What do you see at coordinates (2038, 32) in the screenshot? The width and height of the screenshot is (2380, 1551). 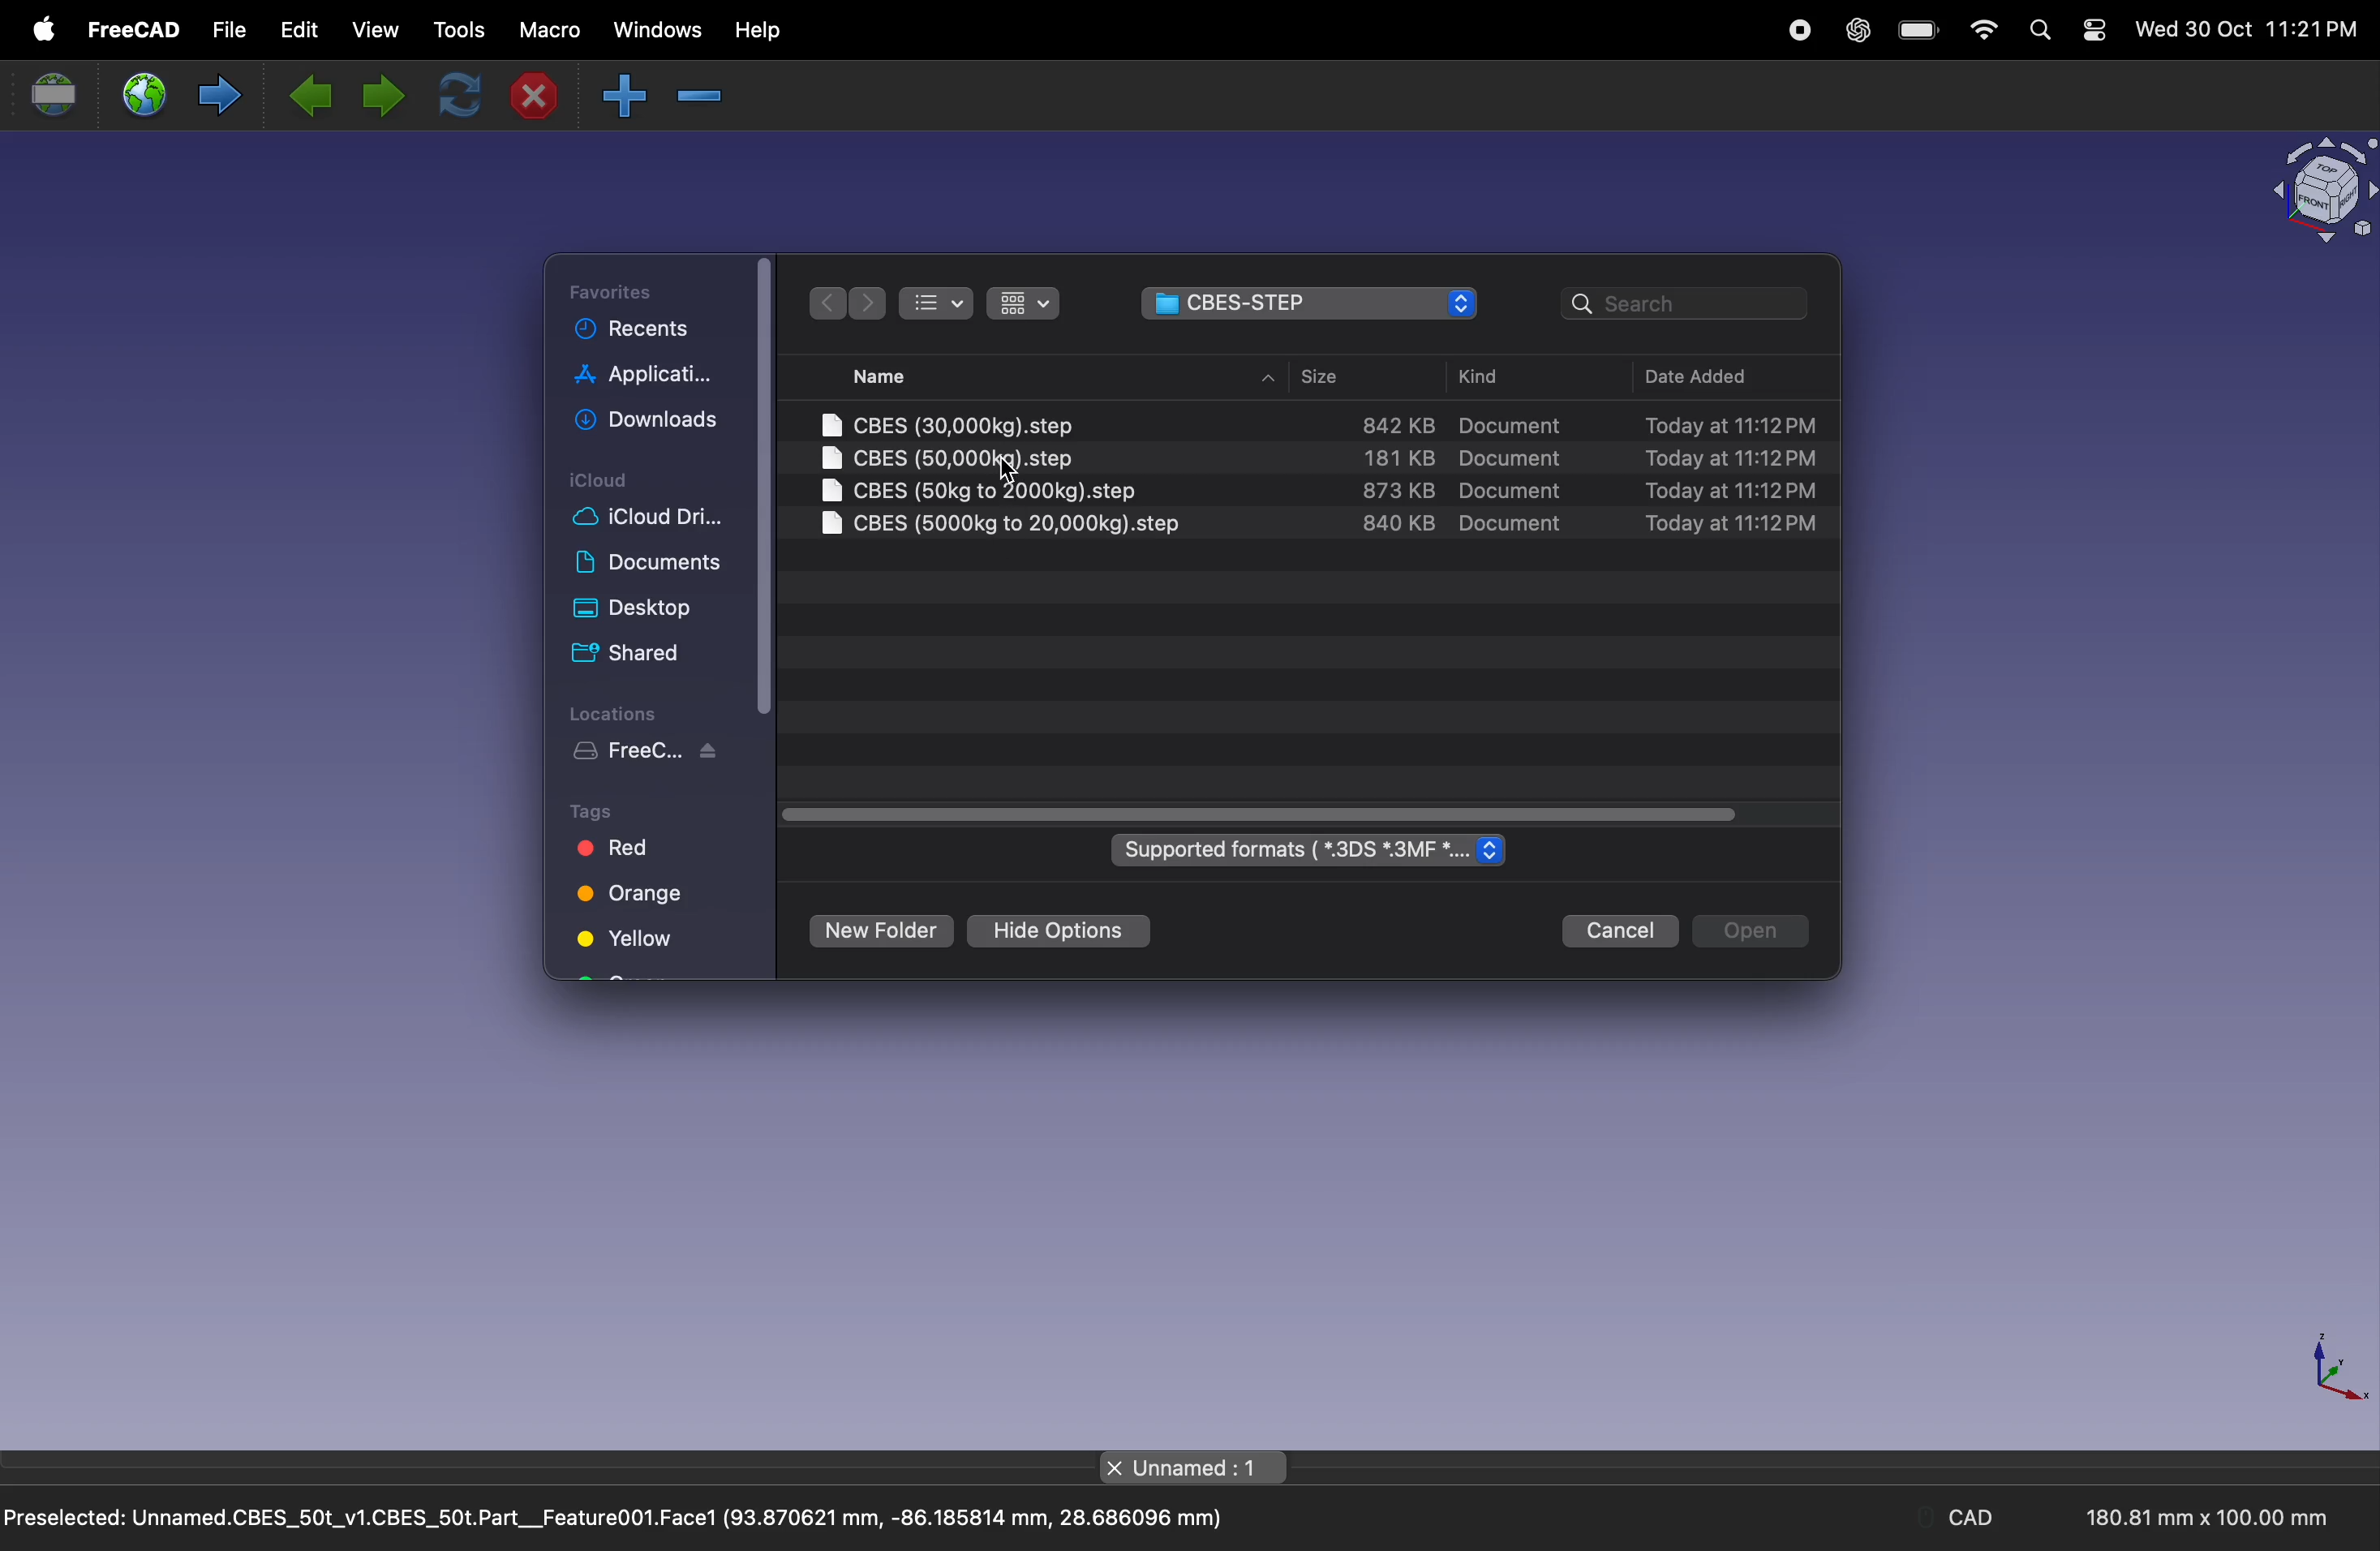 I see `search` at bounding box center [2038, 32].